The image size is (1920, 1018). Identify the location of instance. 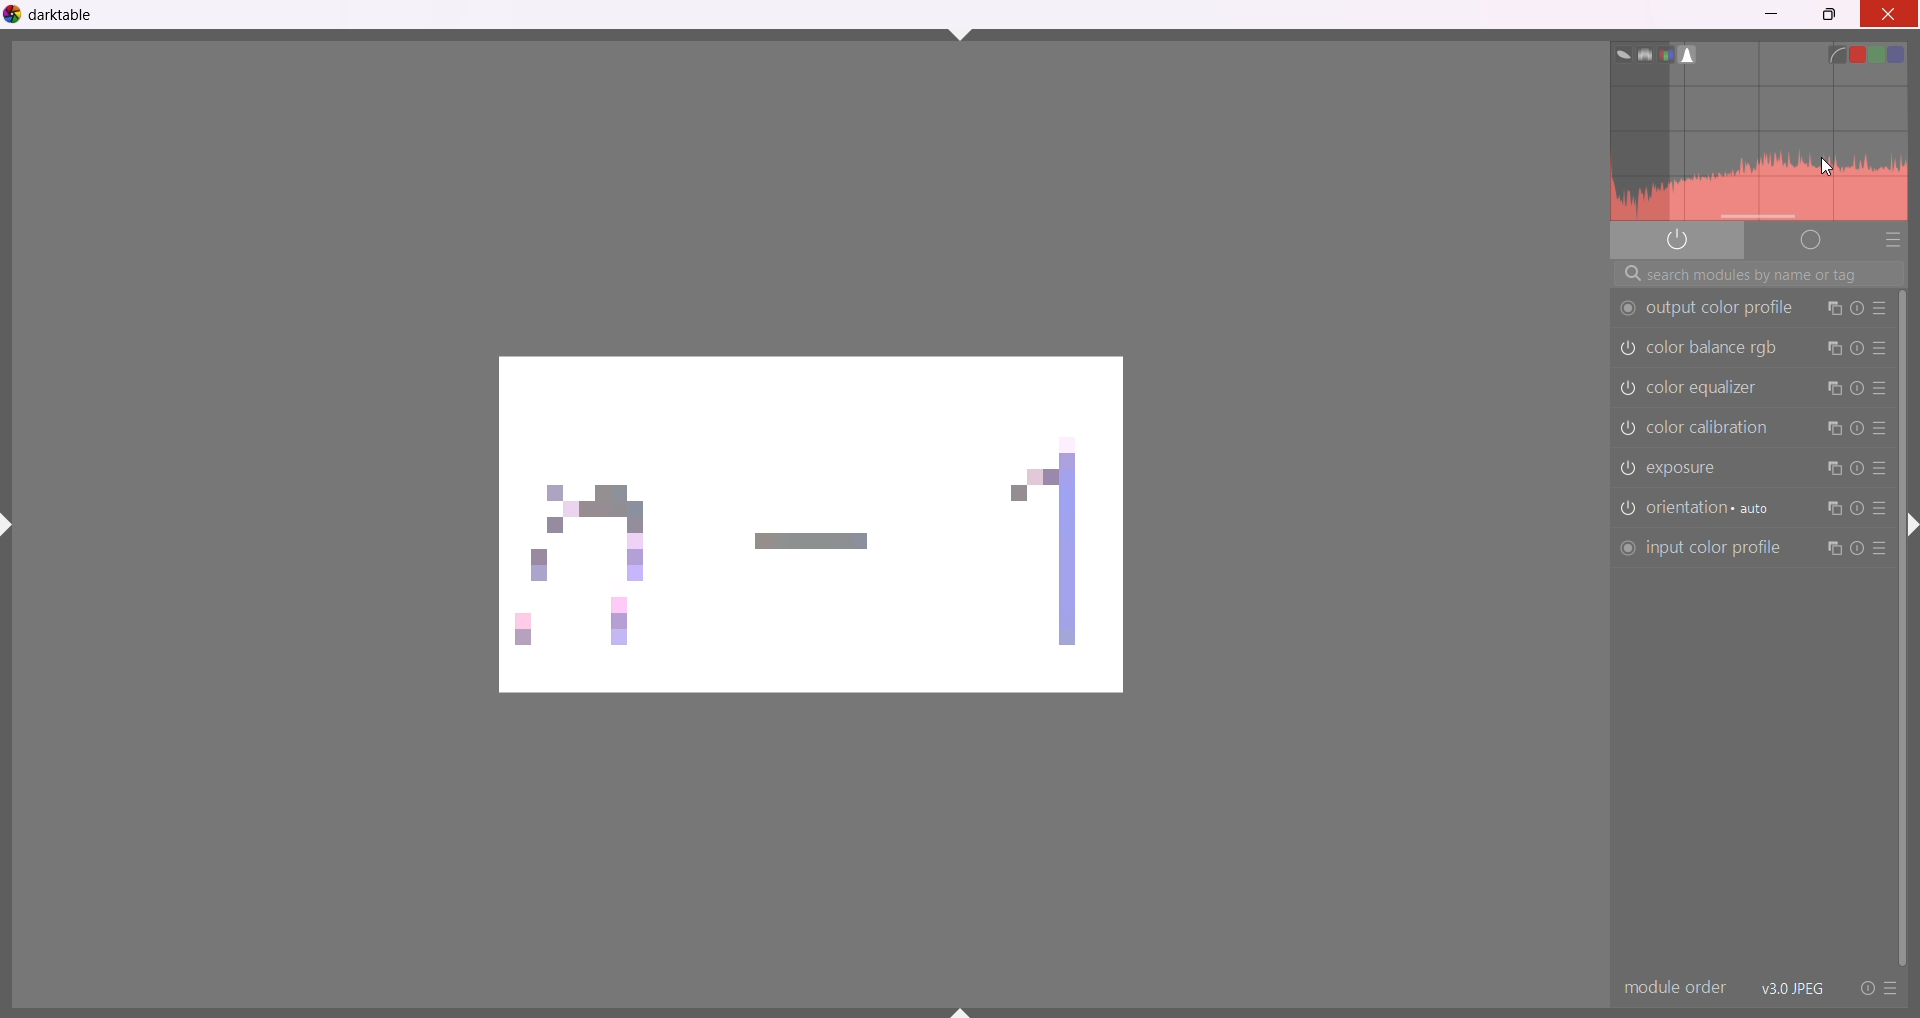
(1833, 388).